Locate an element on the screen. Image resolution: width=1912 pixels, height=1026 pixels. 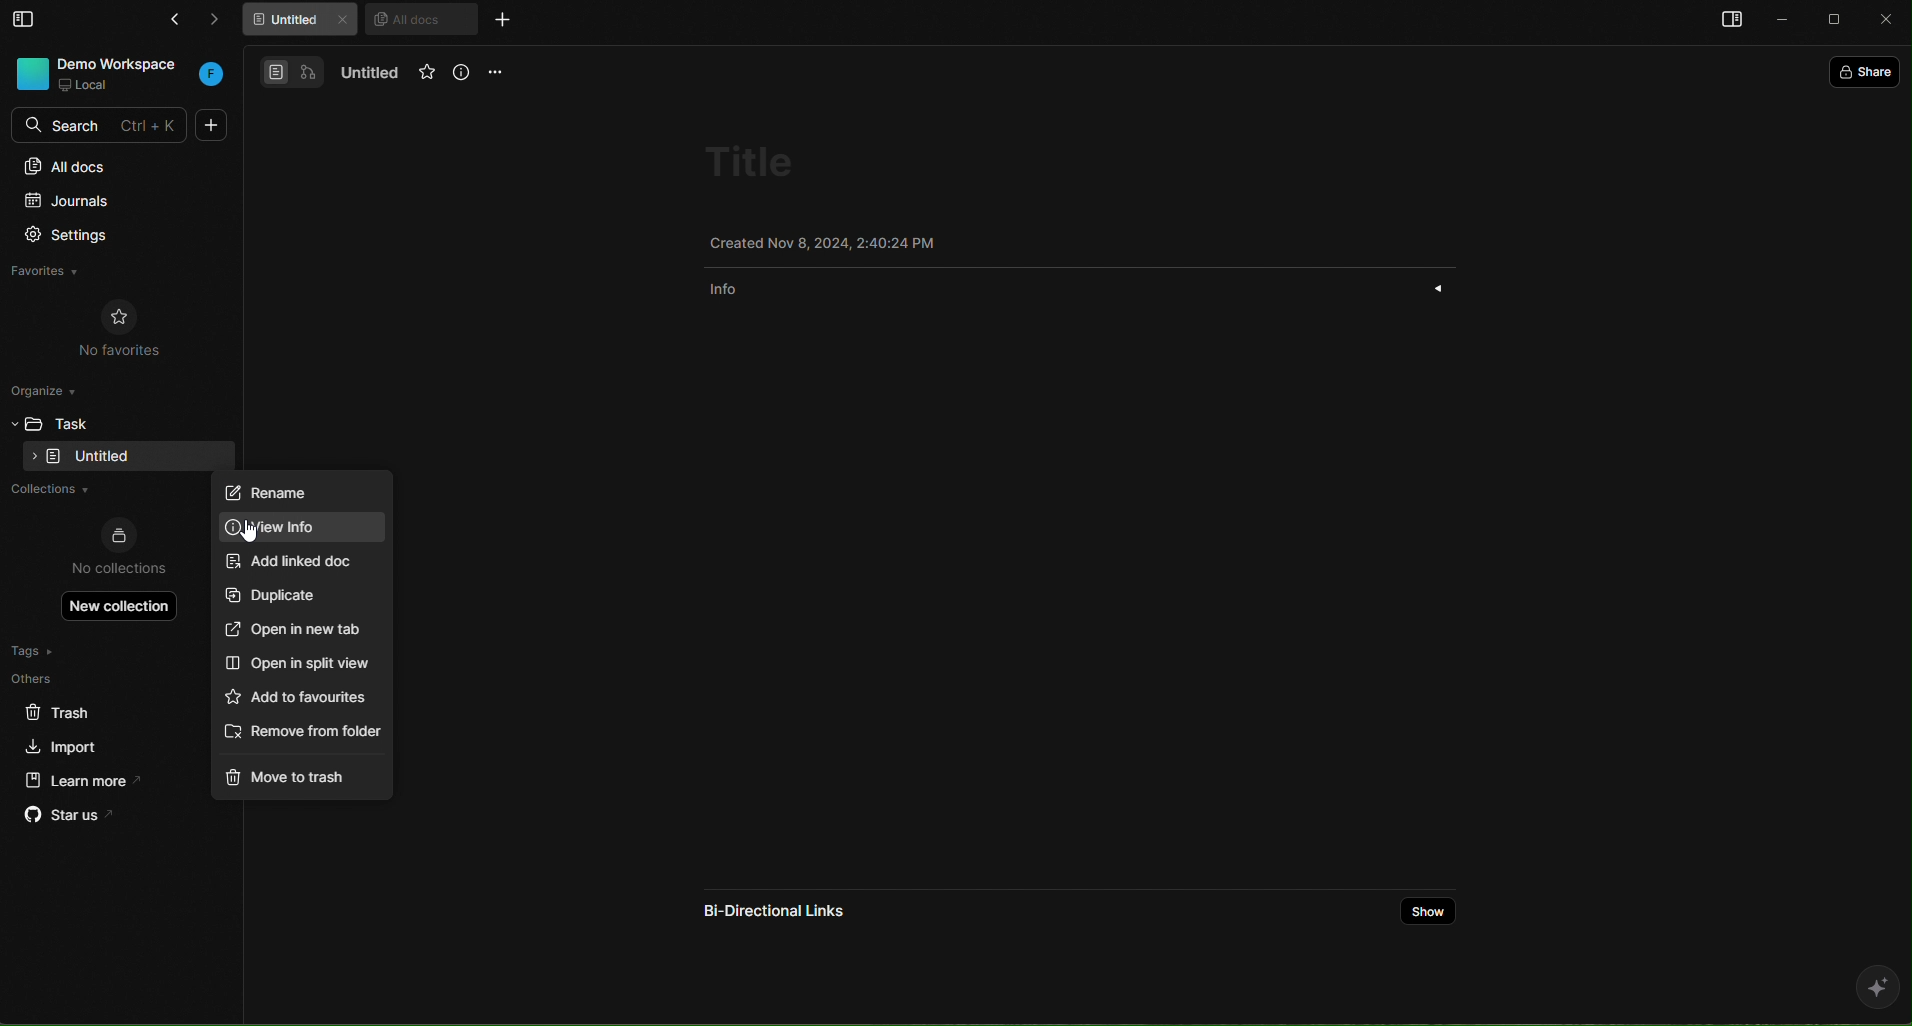
share is located at coordinates (1869, 70).